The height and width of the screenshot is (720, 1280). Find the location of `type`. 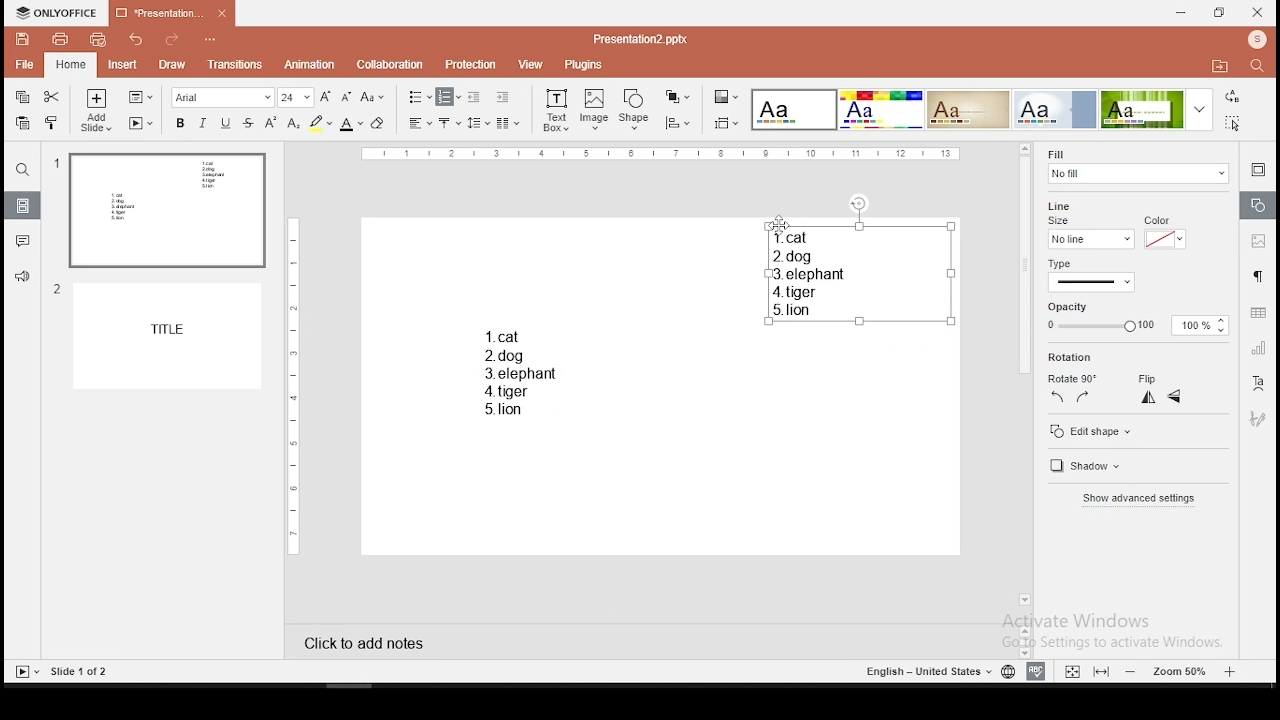

type is located at coordinates (1065, 263).